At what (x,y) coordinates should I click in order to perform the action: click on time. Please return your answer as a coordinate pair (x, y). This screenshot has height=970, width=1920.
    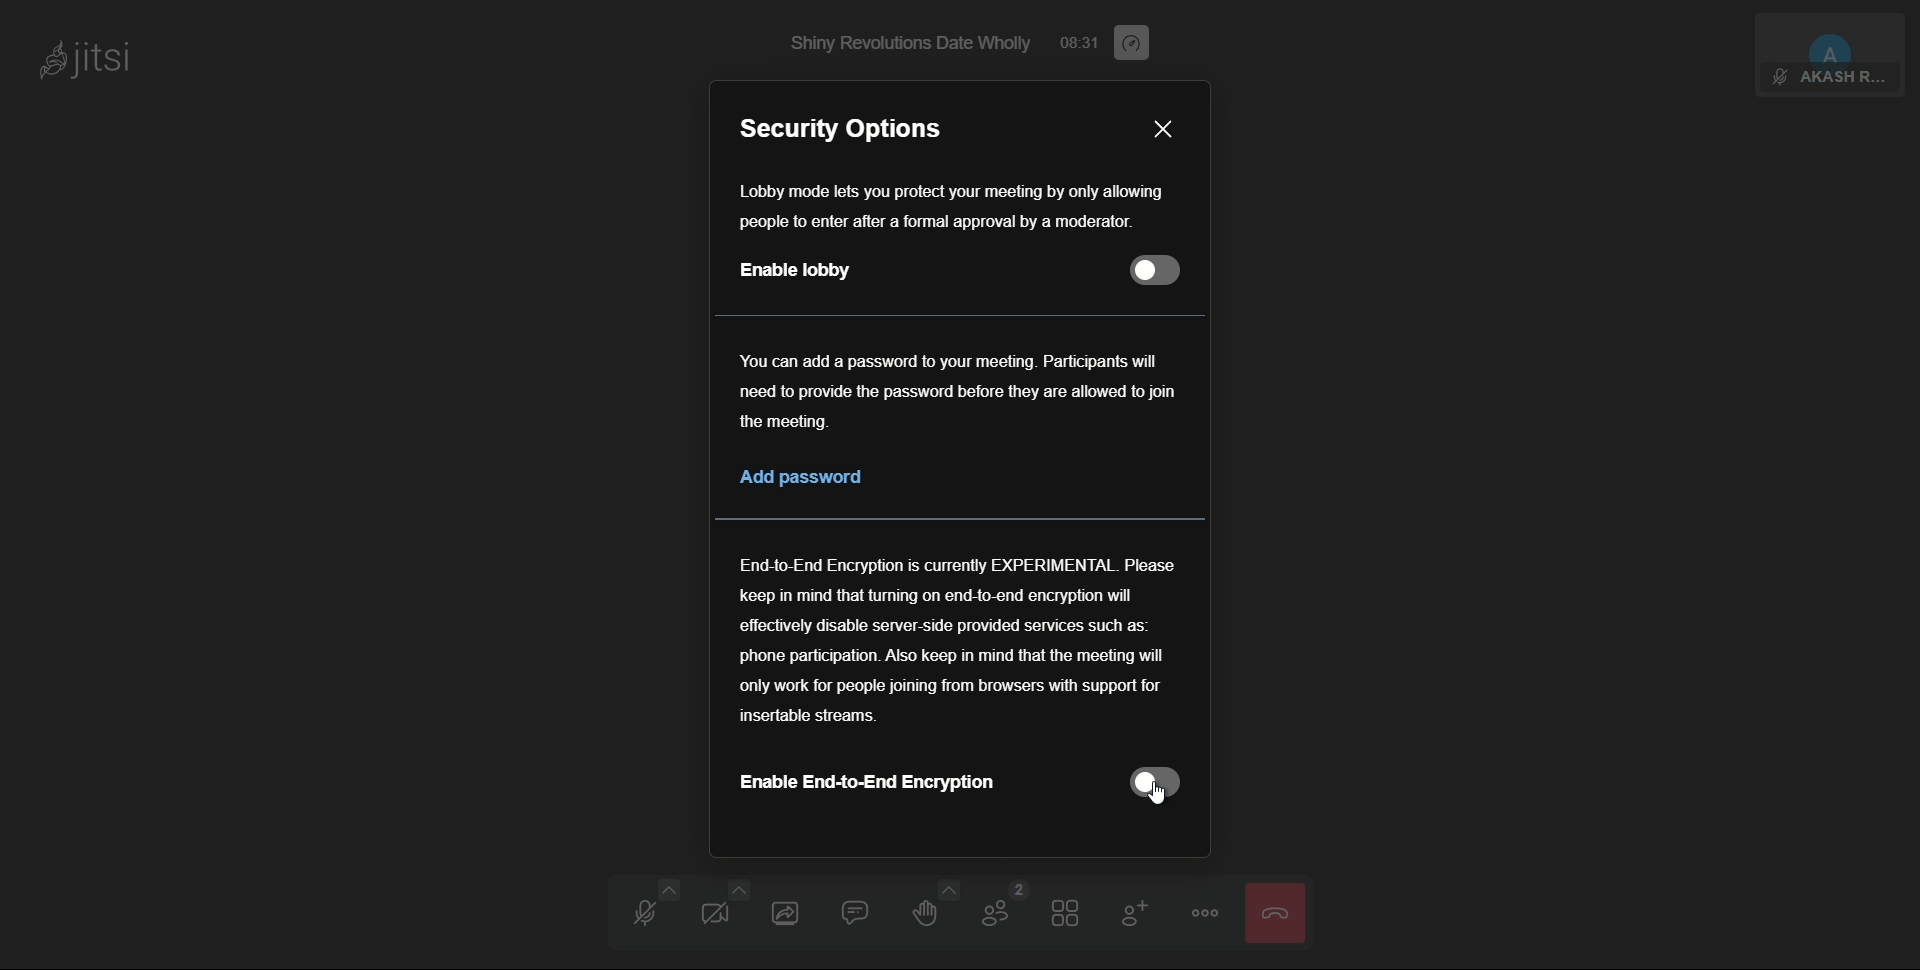
    Looking at the image, I should click on (1081, 42).